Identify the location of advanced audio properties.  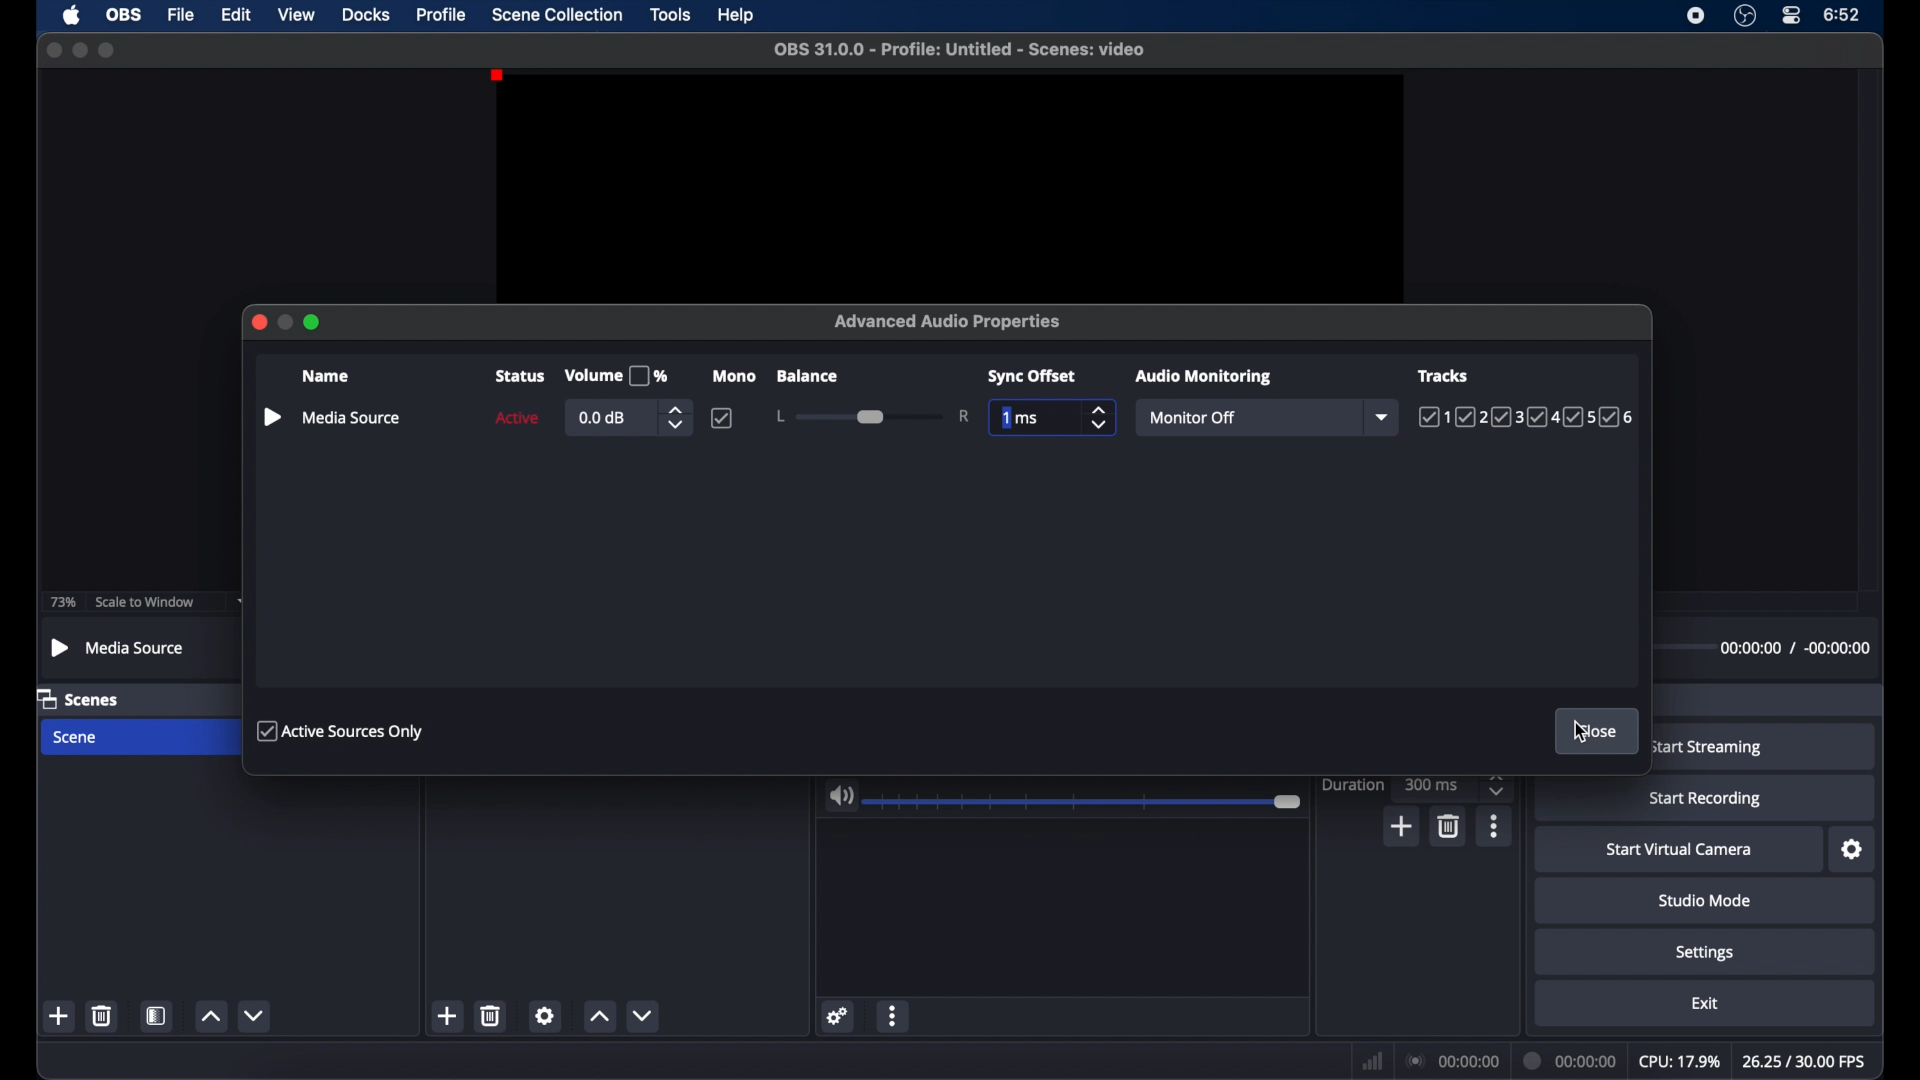
(950, 323).